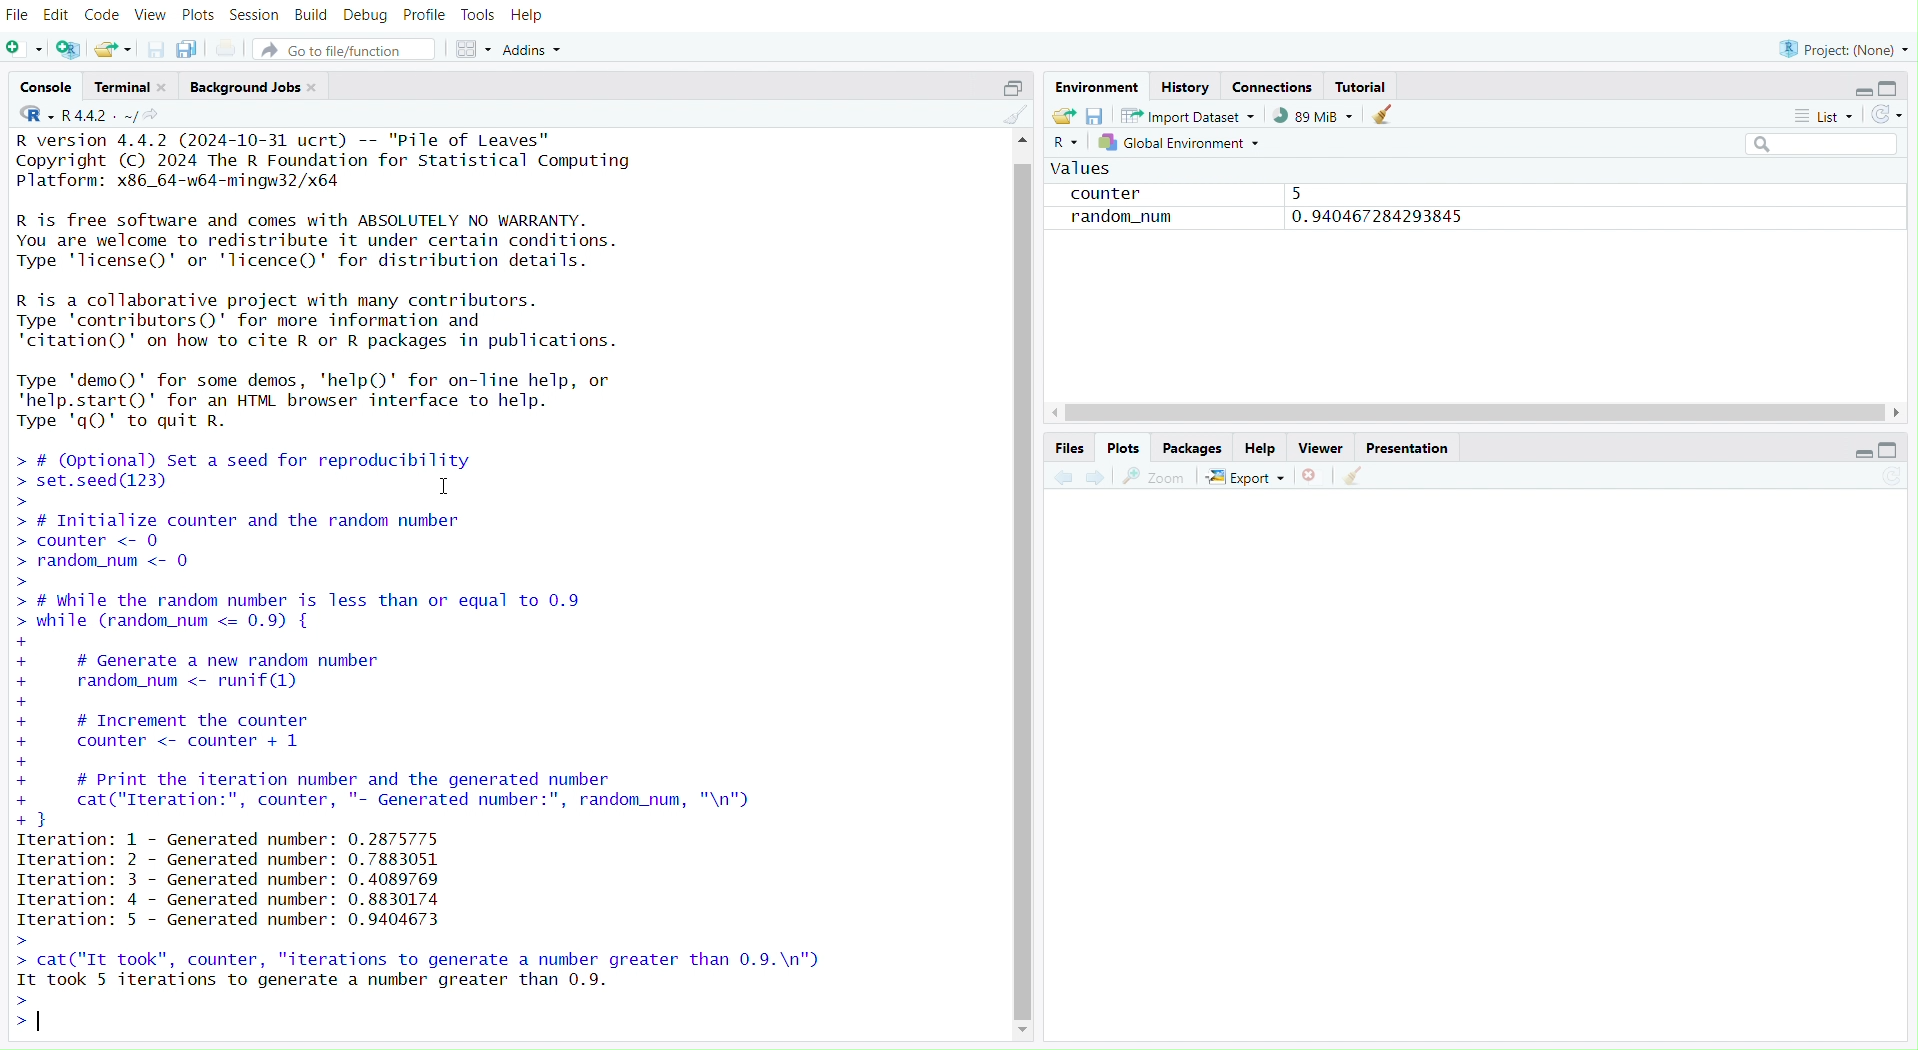 Image resolution: width=1918 pixels, height=1050 pixels. Describe the element at coordinates (47, 87) in the screenshot. I see `Console` at that location.